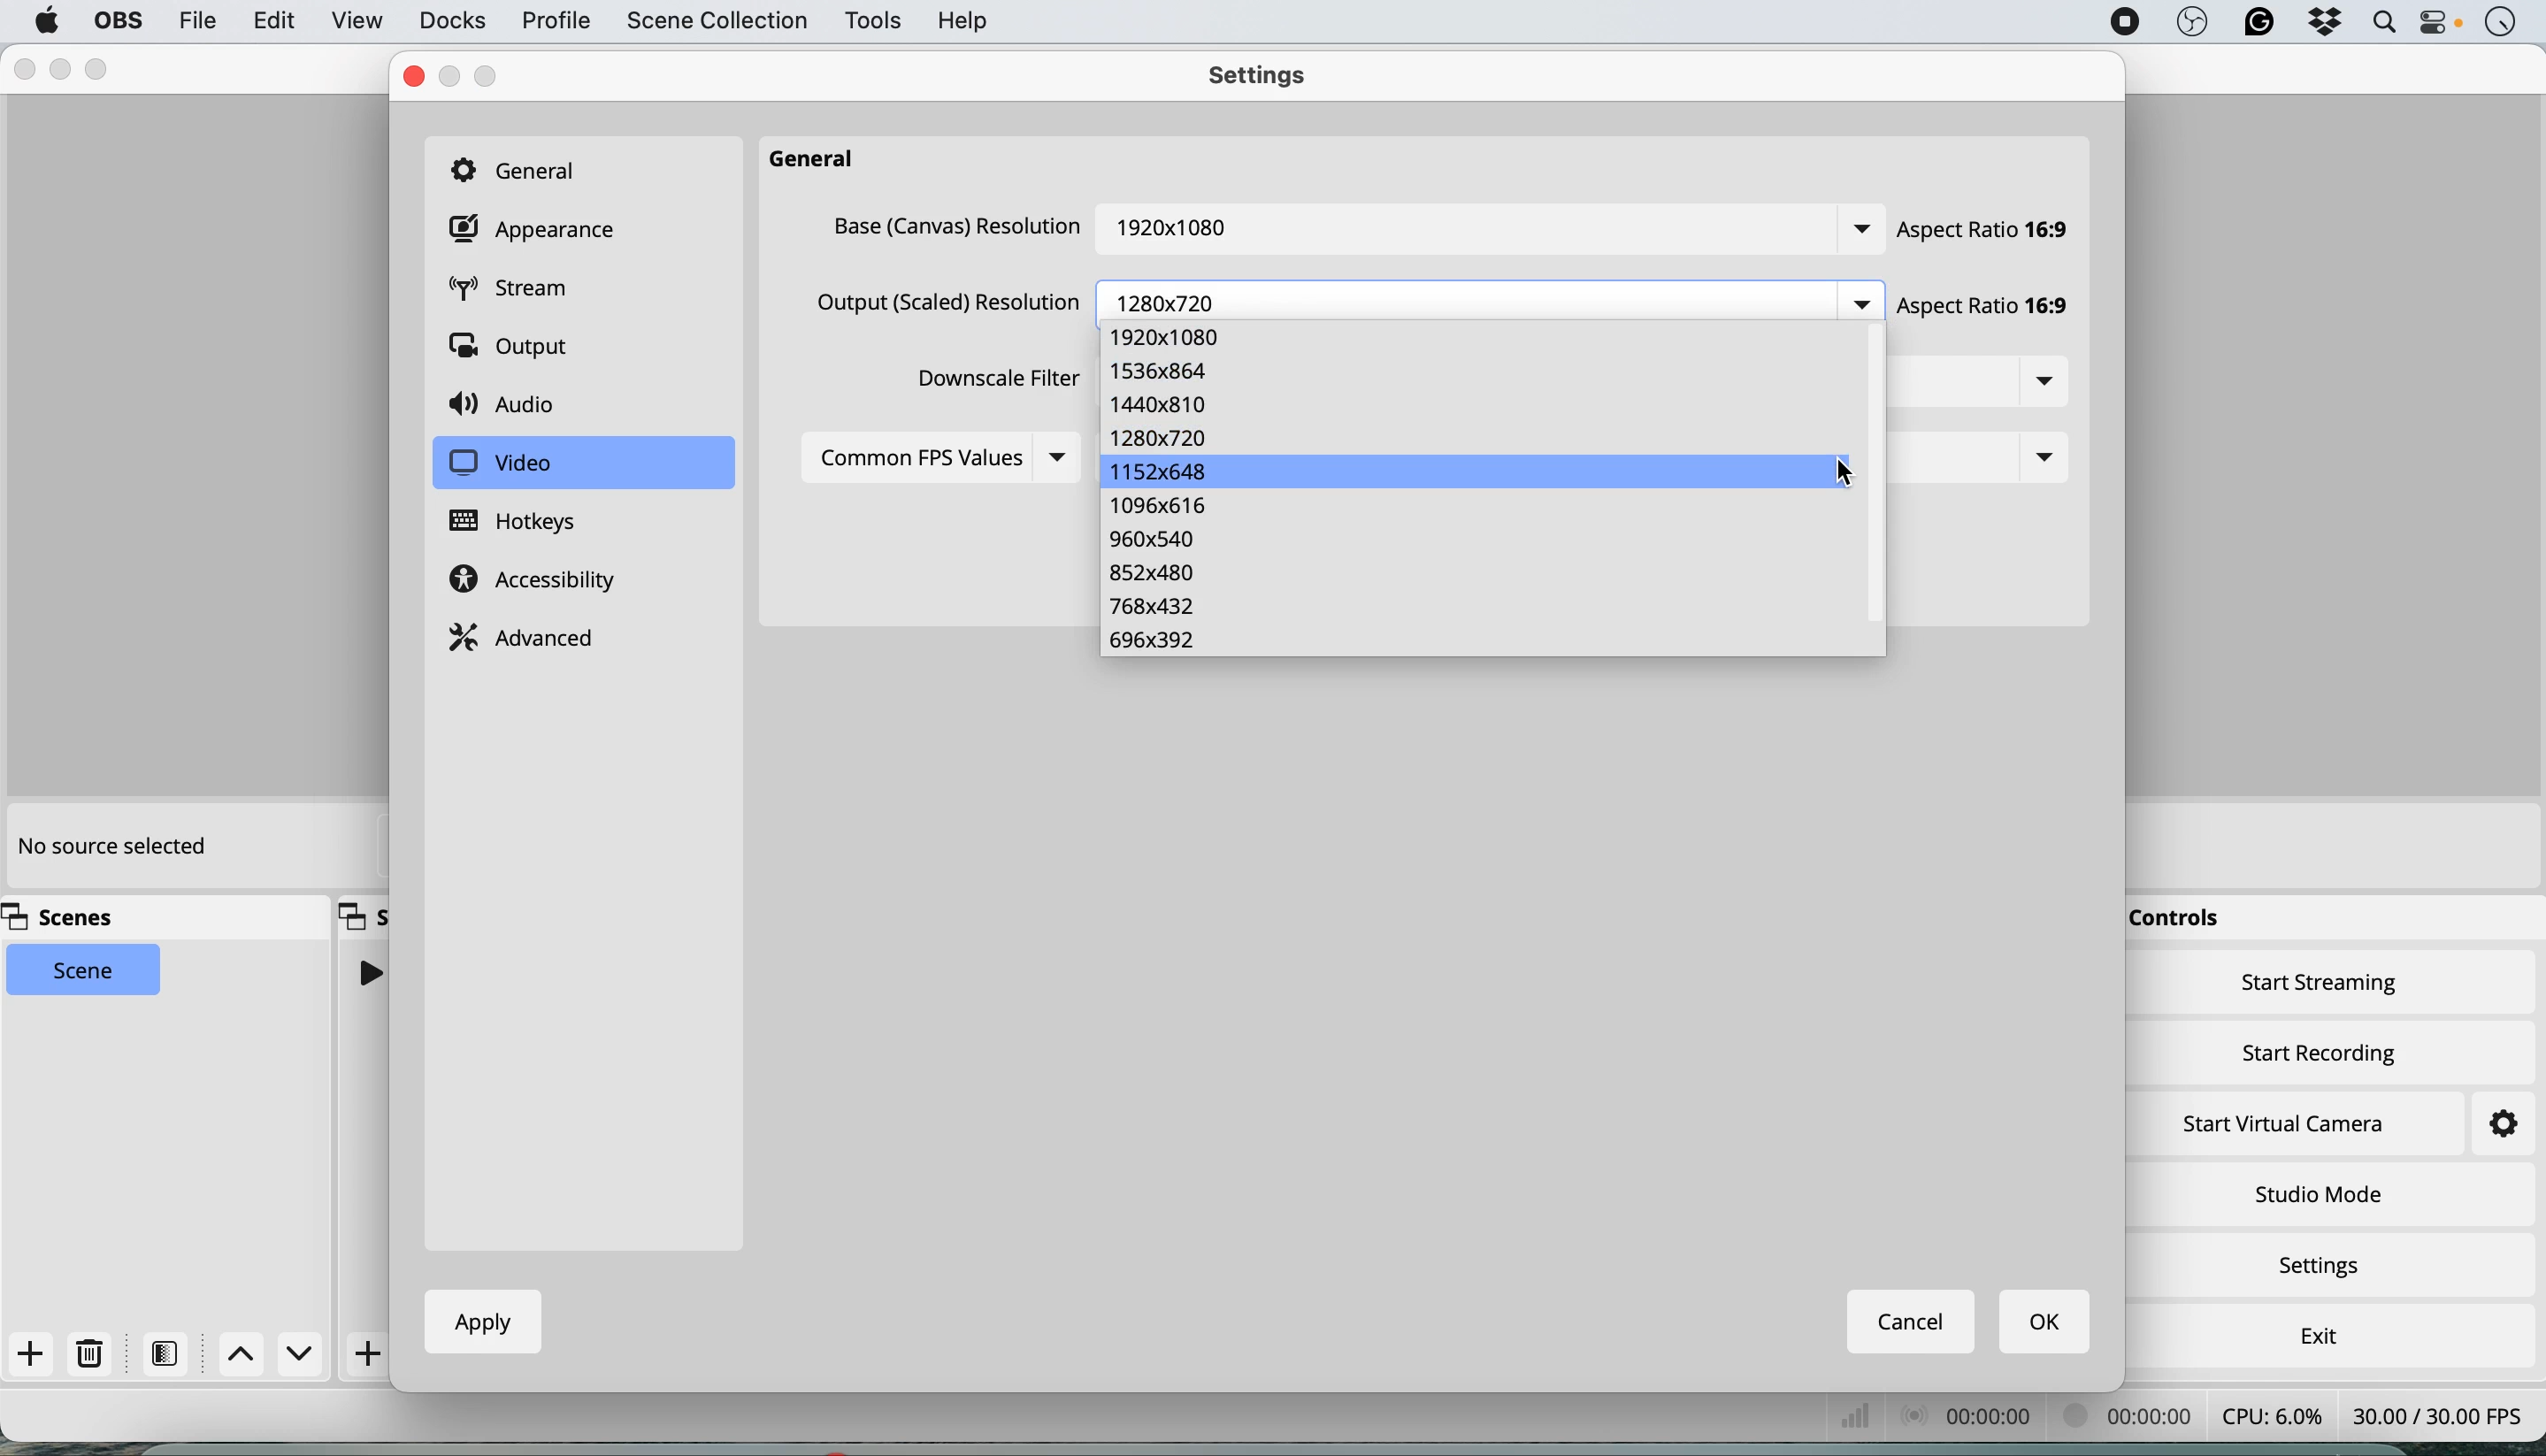 The image size is (2546, 1456). I want to click on audio, so click(510, 406).